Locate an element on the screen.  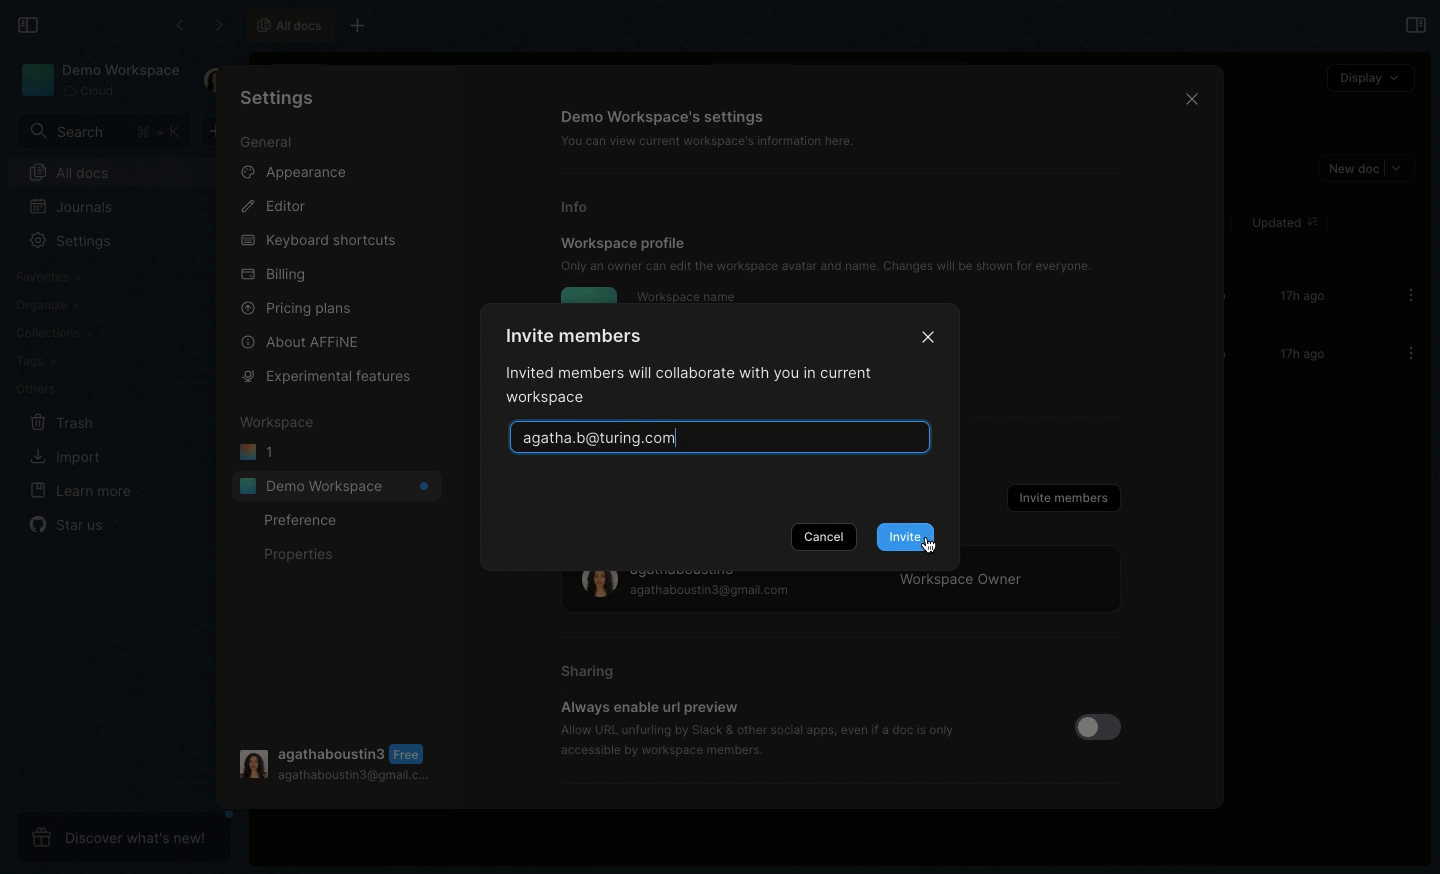
New tab is located at coordinates (367, 24).